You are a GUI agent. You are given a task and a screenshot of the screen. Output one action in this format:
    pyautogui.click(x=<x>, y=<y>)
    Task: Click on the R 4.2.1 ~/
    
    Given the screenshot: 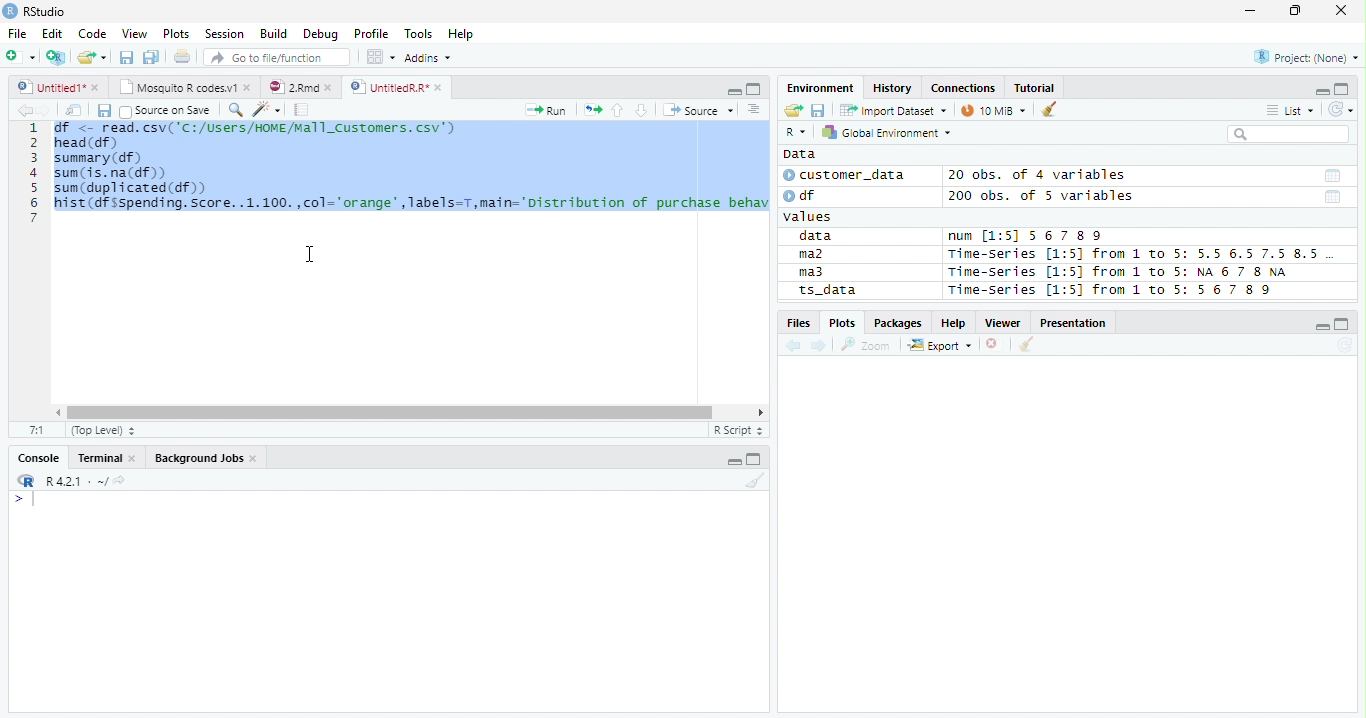 What is the action you would take?
    pyautogui.click(x=75, y=480)
    